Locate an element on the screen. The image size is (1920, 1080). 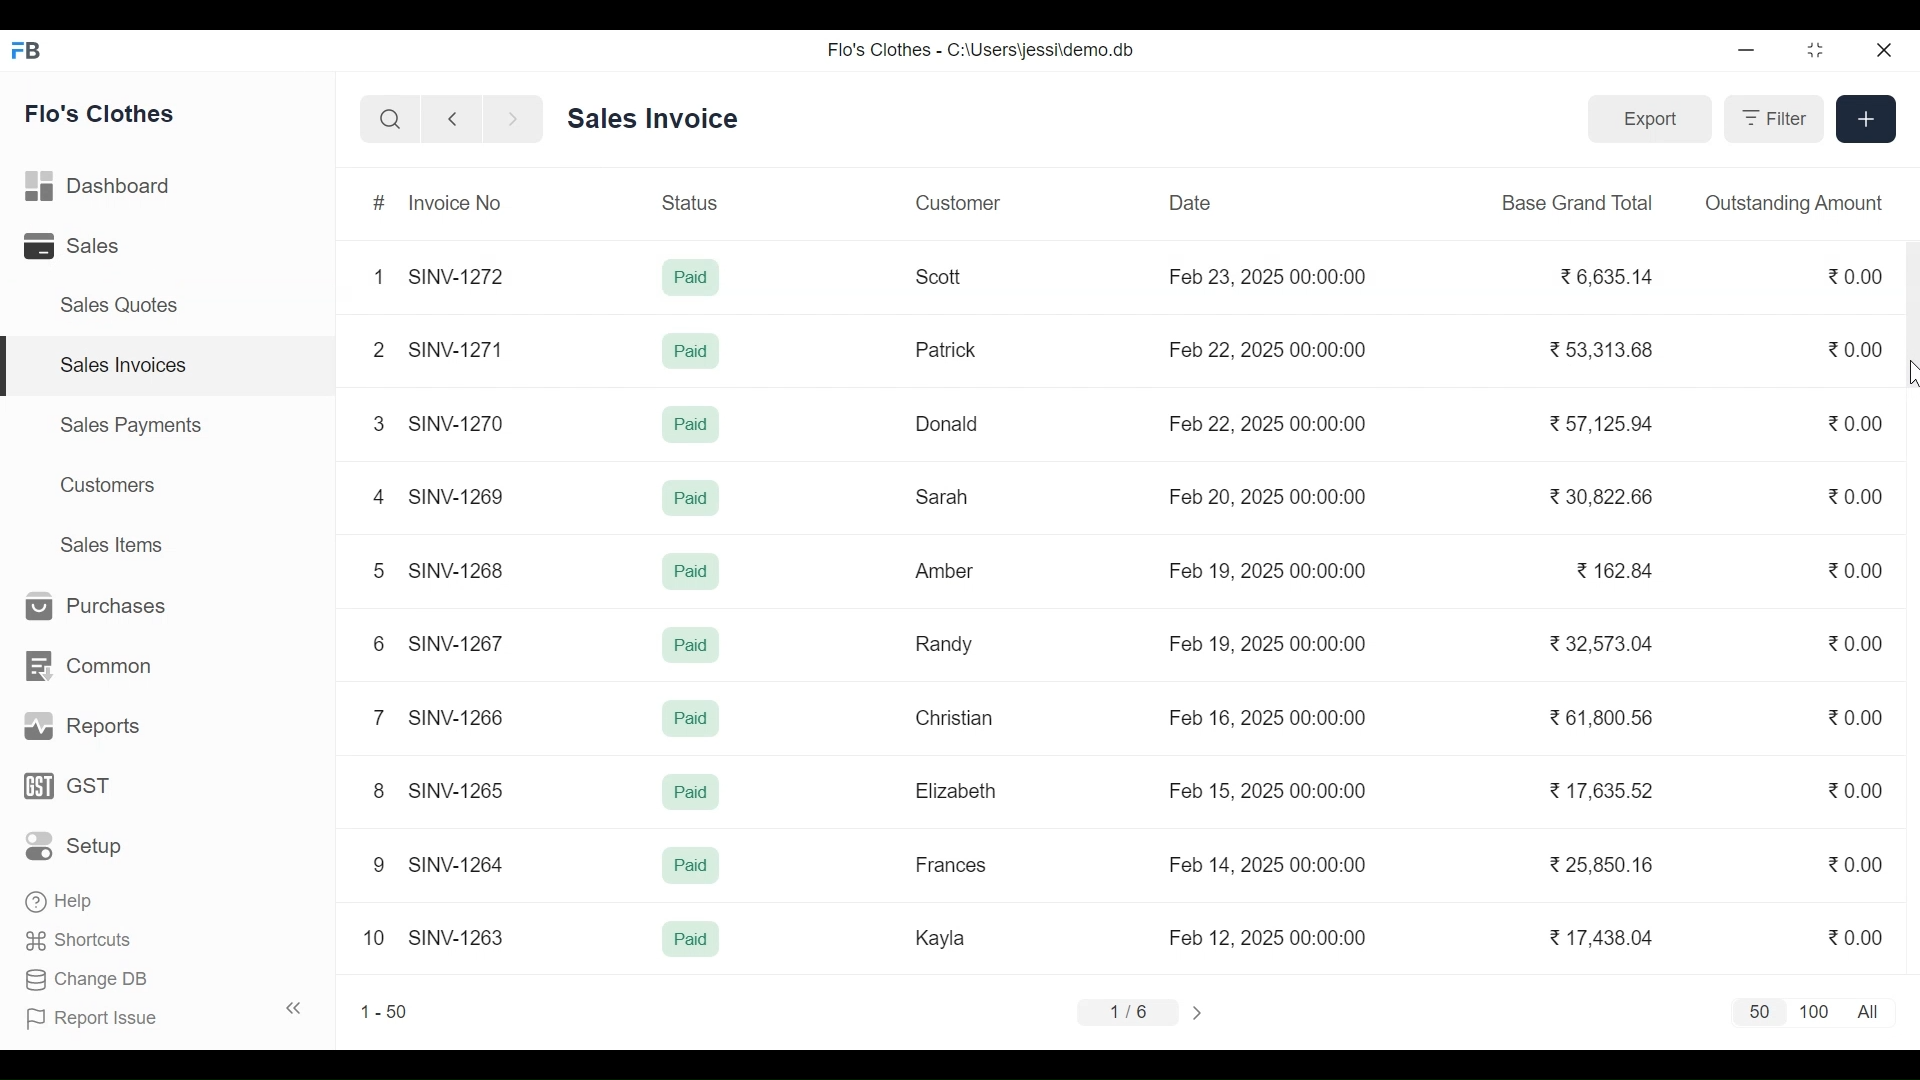
0.00 is located at coordinates (1854, 788).